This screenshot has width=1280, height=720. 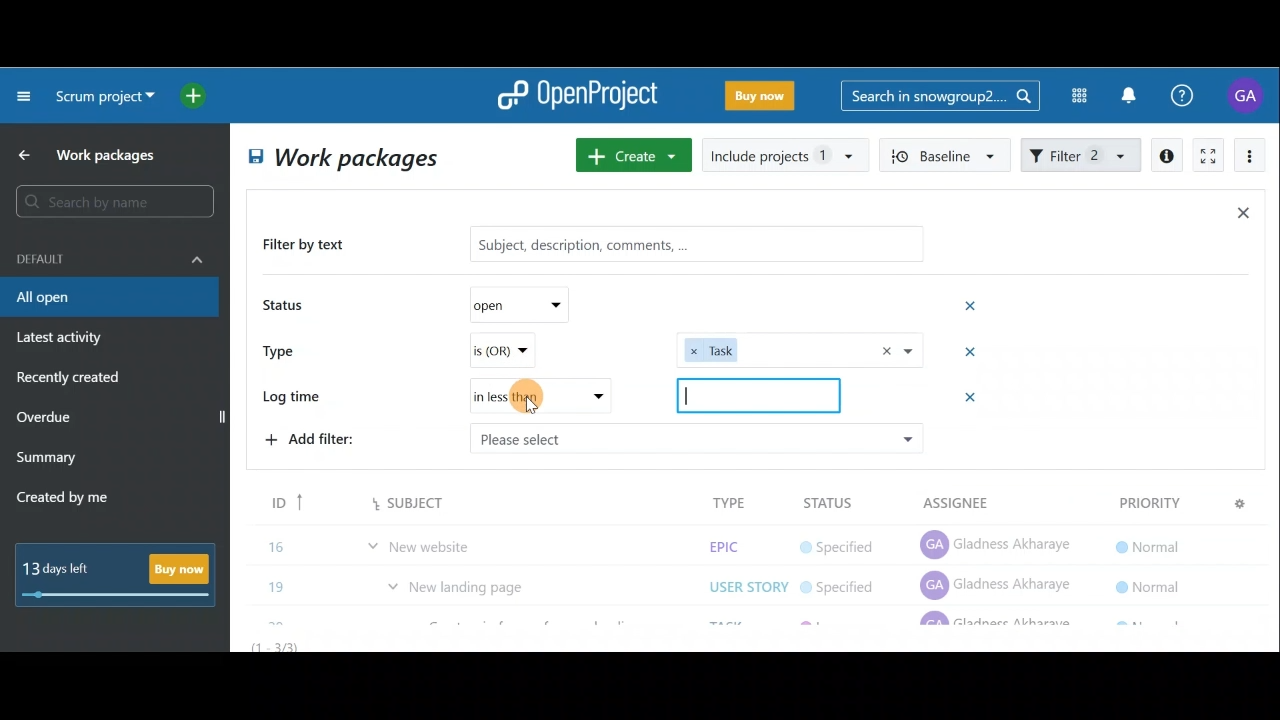 What do you see at coordinates (383, 497) in the screenshot?
I see `Item 14` at bounding box center [383, 497].